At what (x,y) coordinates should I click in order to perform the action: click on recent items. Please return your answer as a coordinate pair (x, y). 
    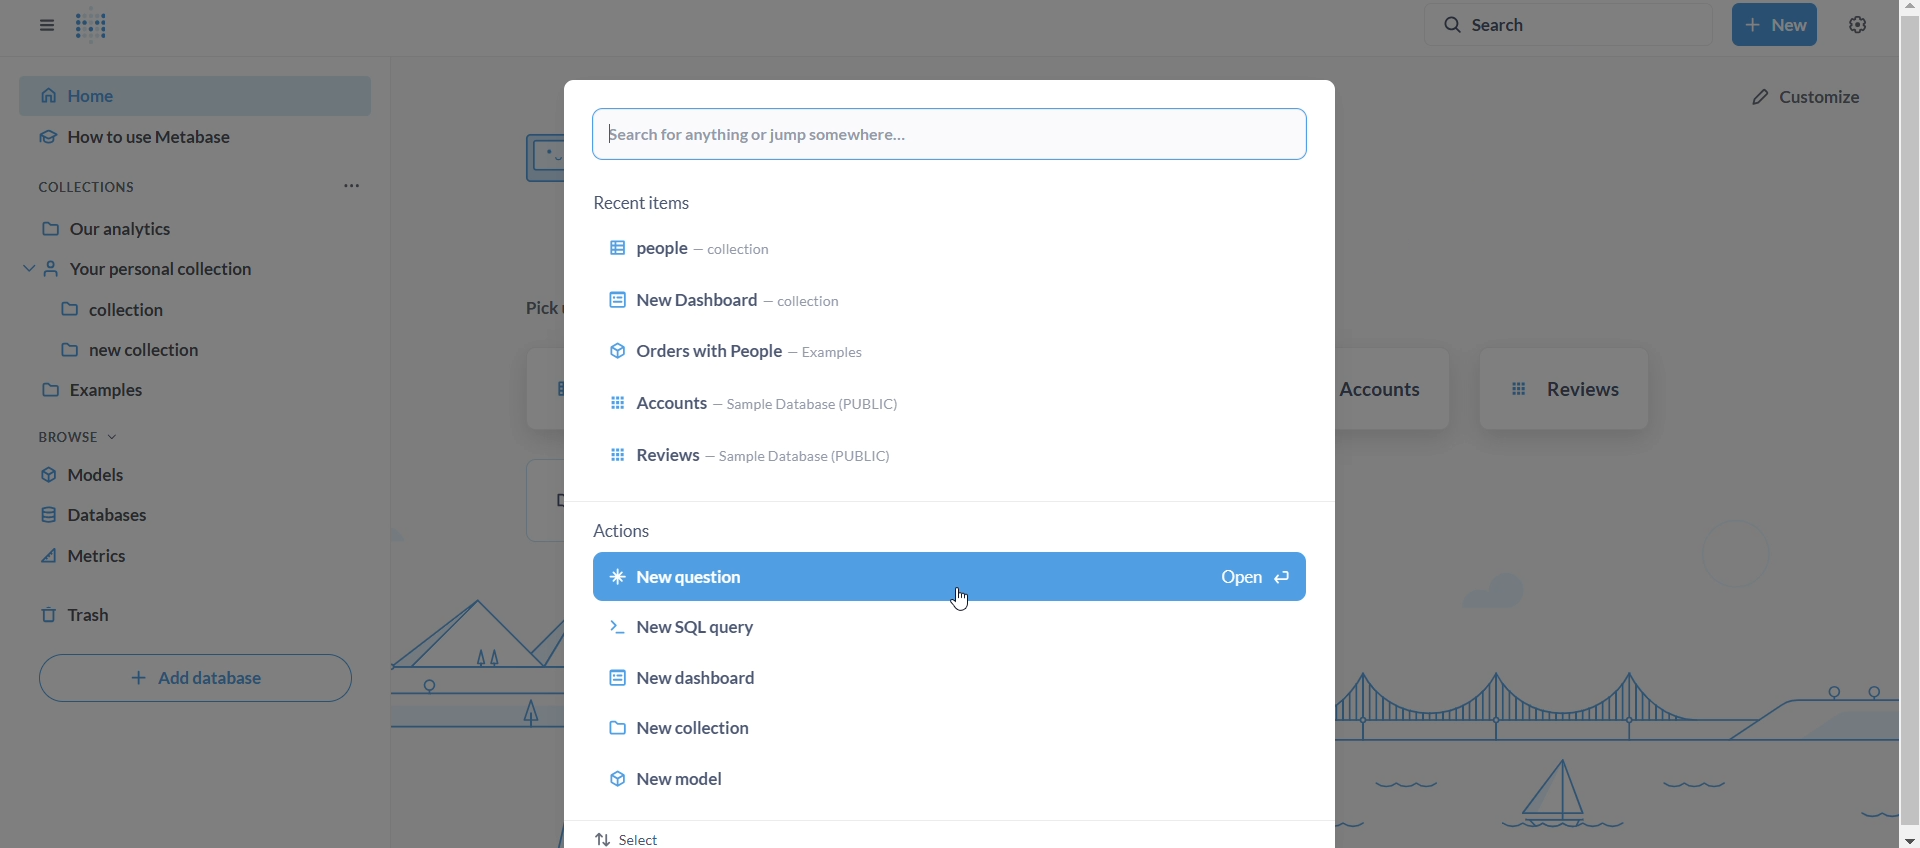
    Looking at the image, I should click on (652, 200).